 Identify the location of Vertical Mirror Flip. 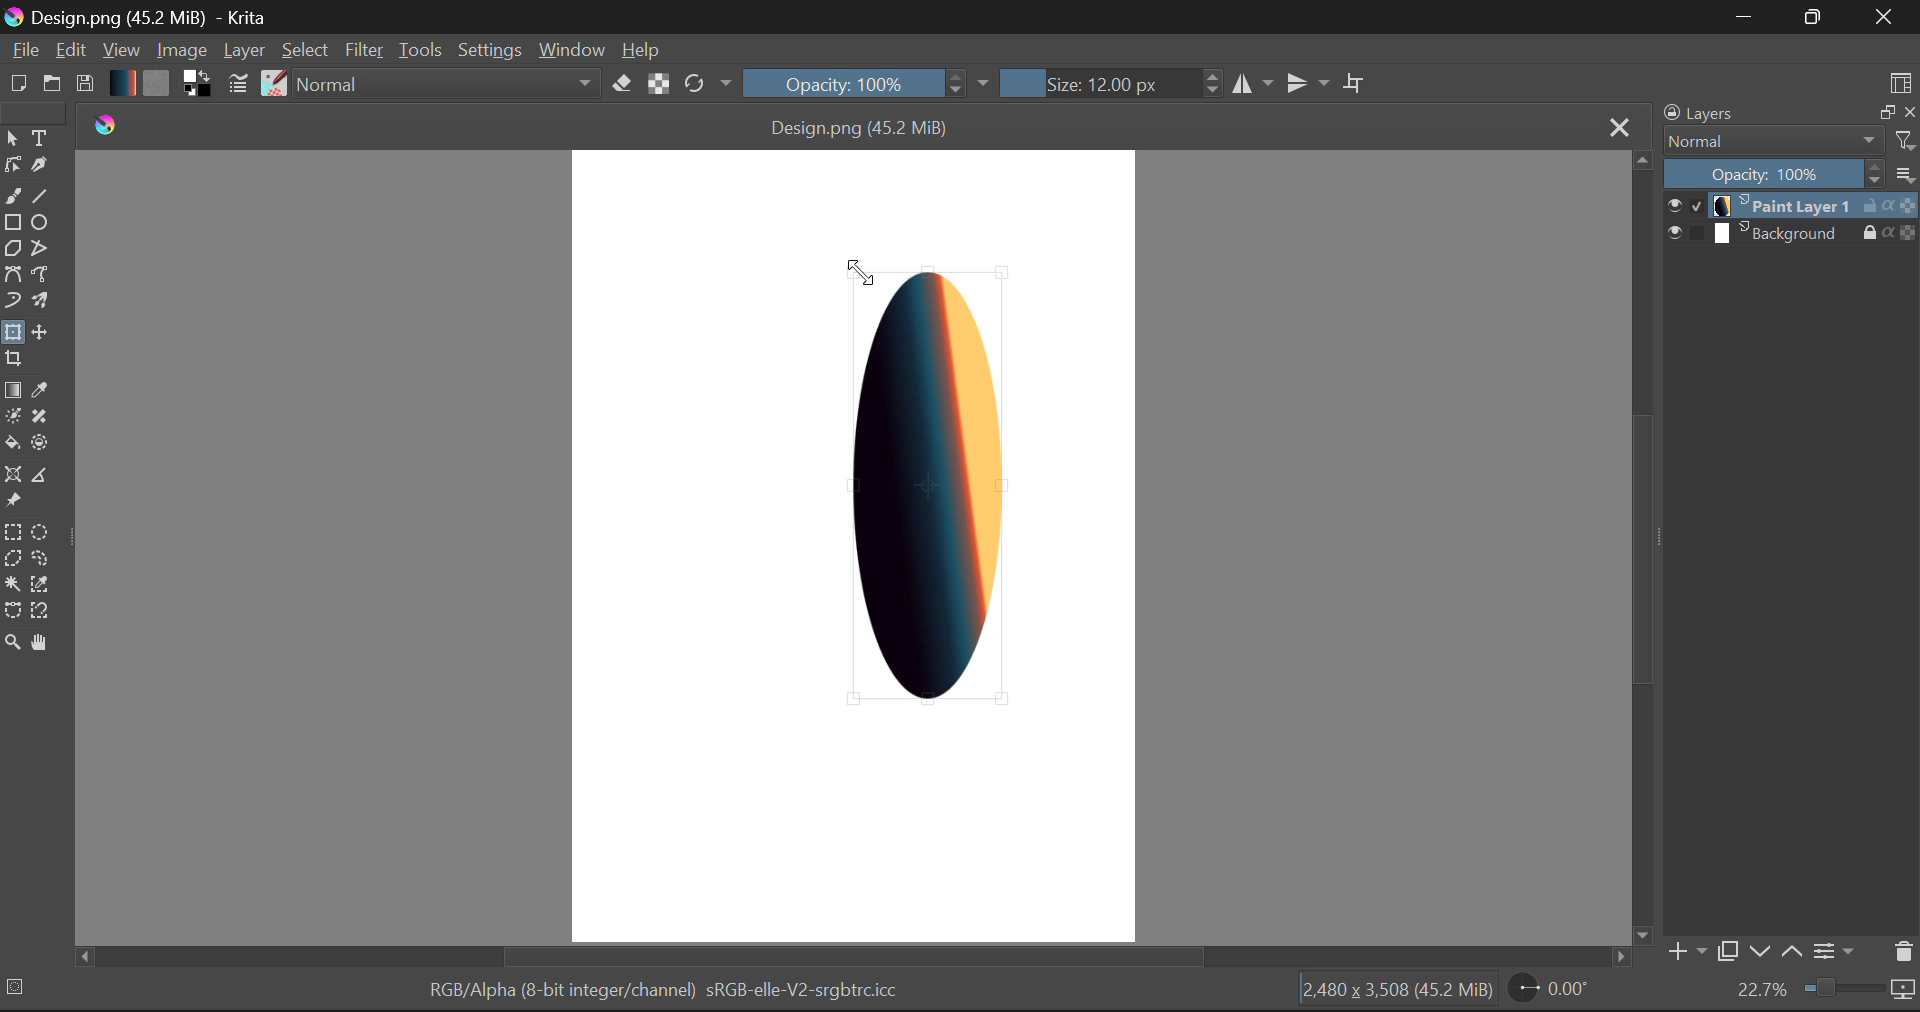
(1252, 82).